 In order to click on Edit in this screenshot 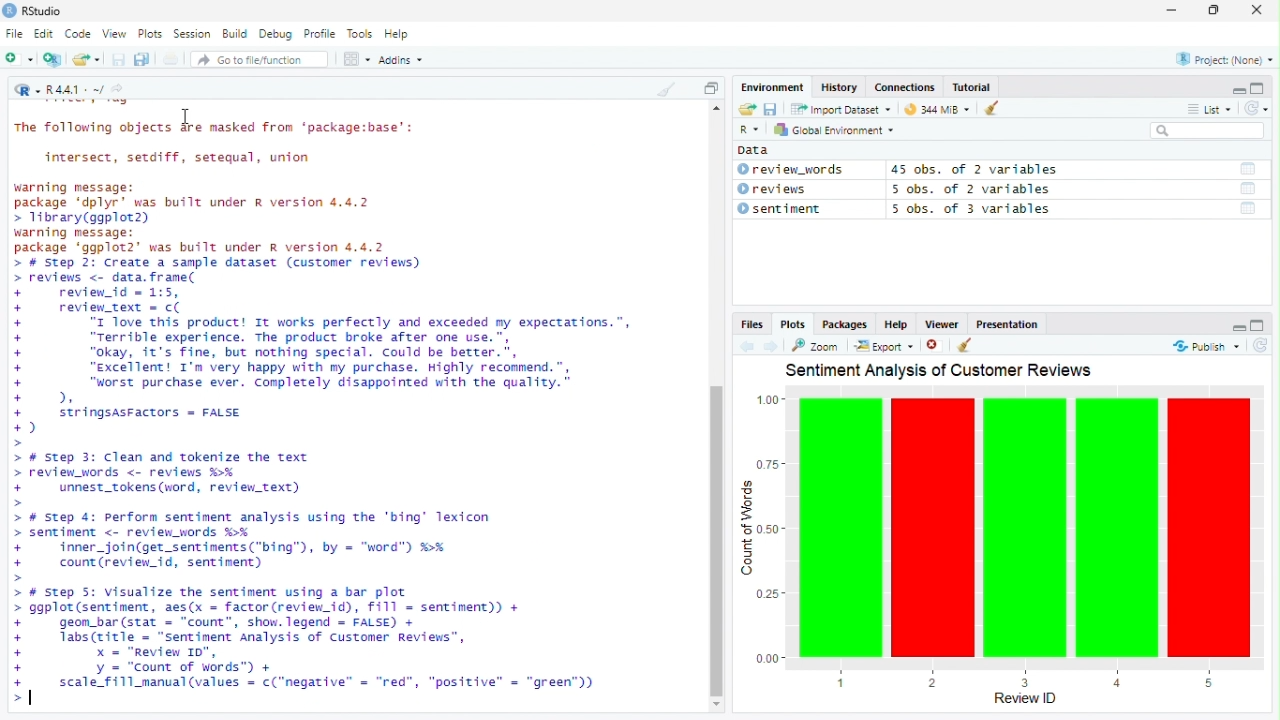, I will do `click(44, 34)`.